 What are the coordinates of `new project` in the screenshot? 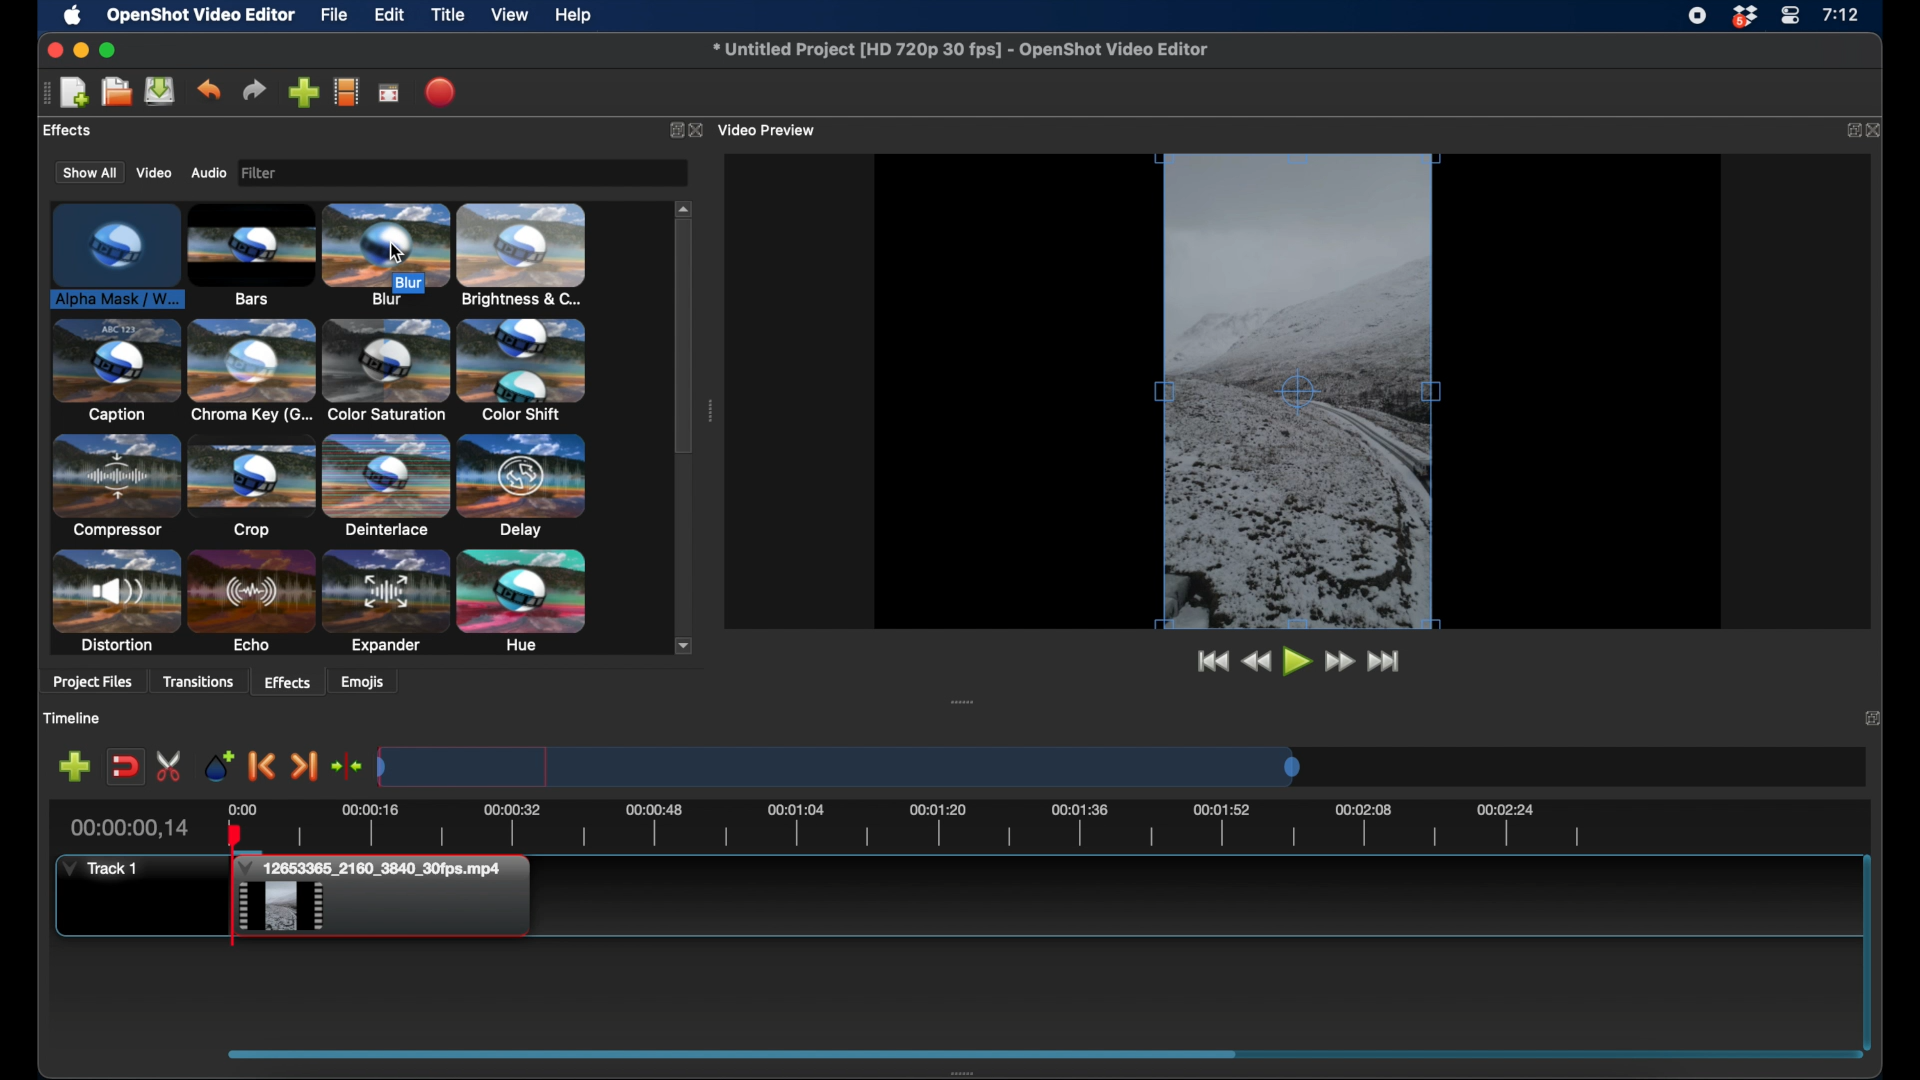 It's located at (74, 93).